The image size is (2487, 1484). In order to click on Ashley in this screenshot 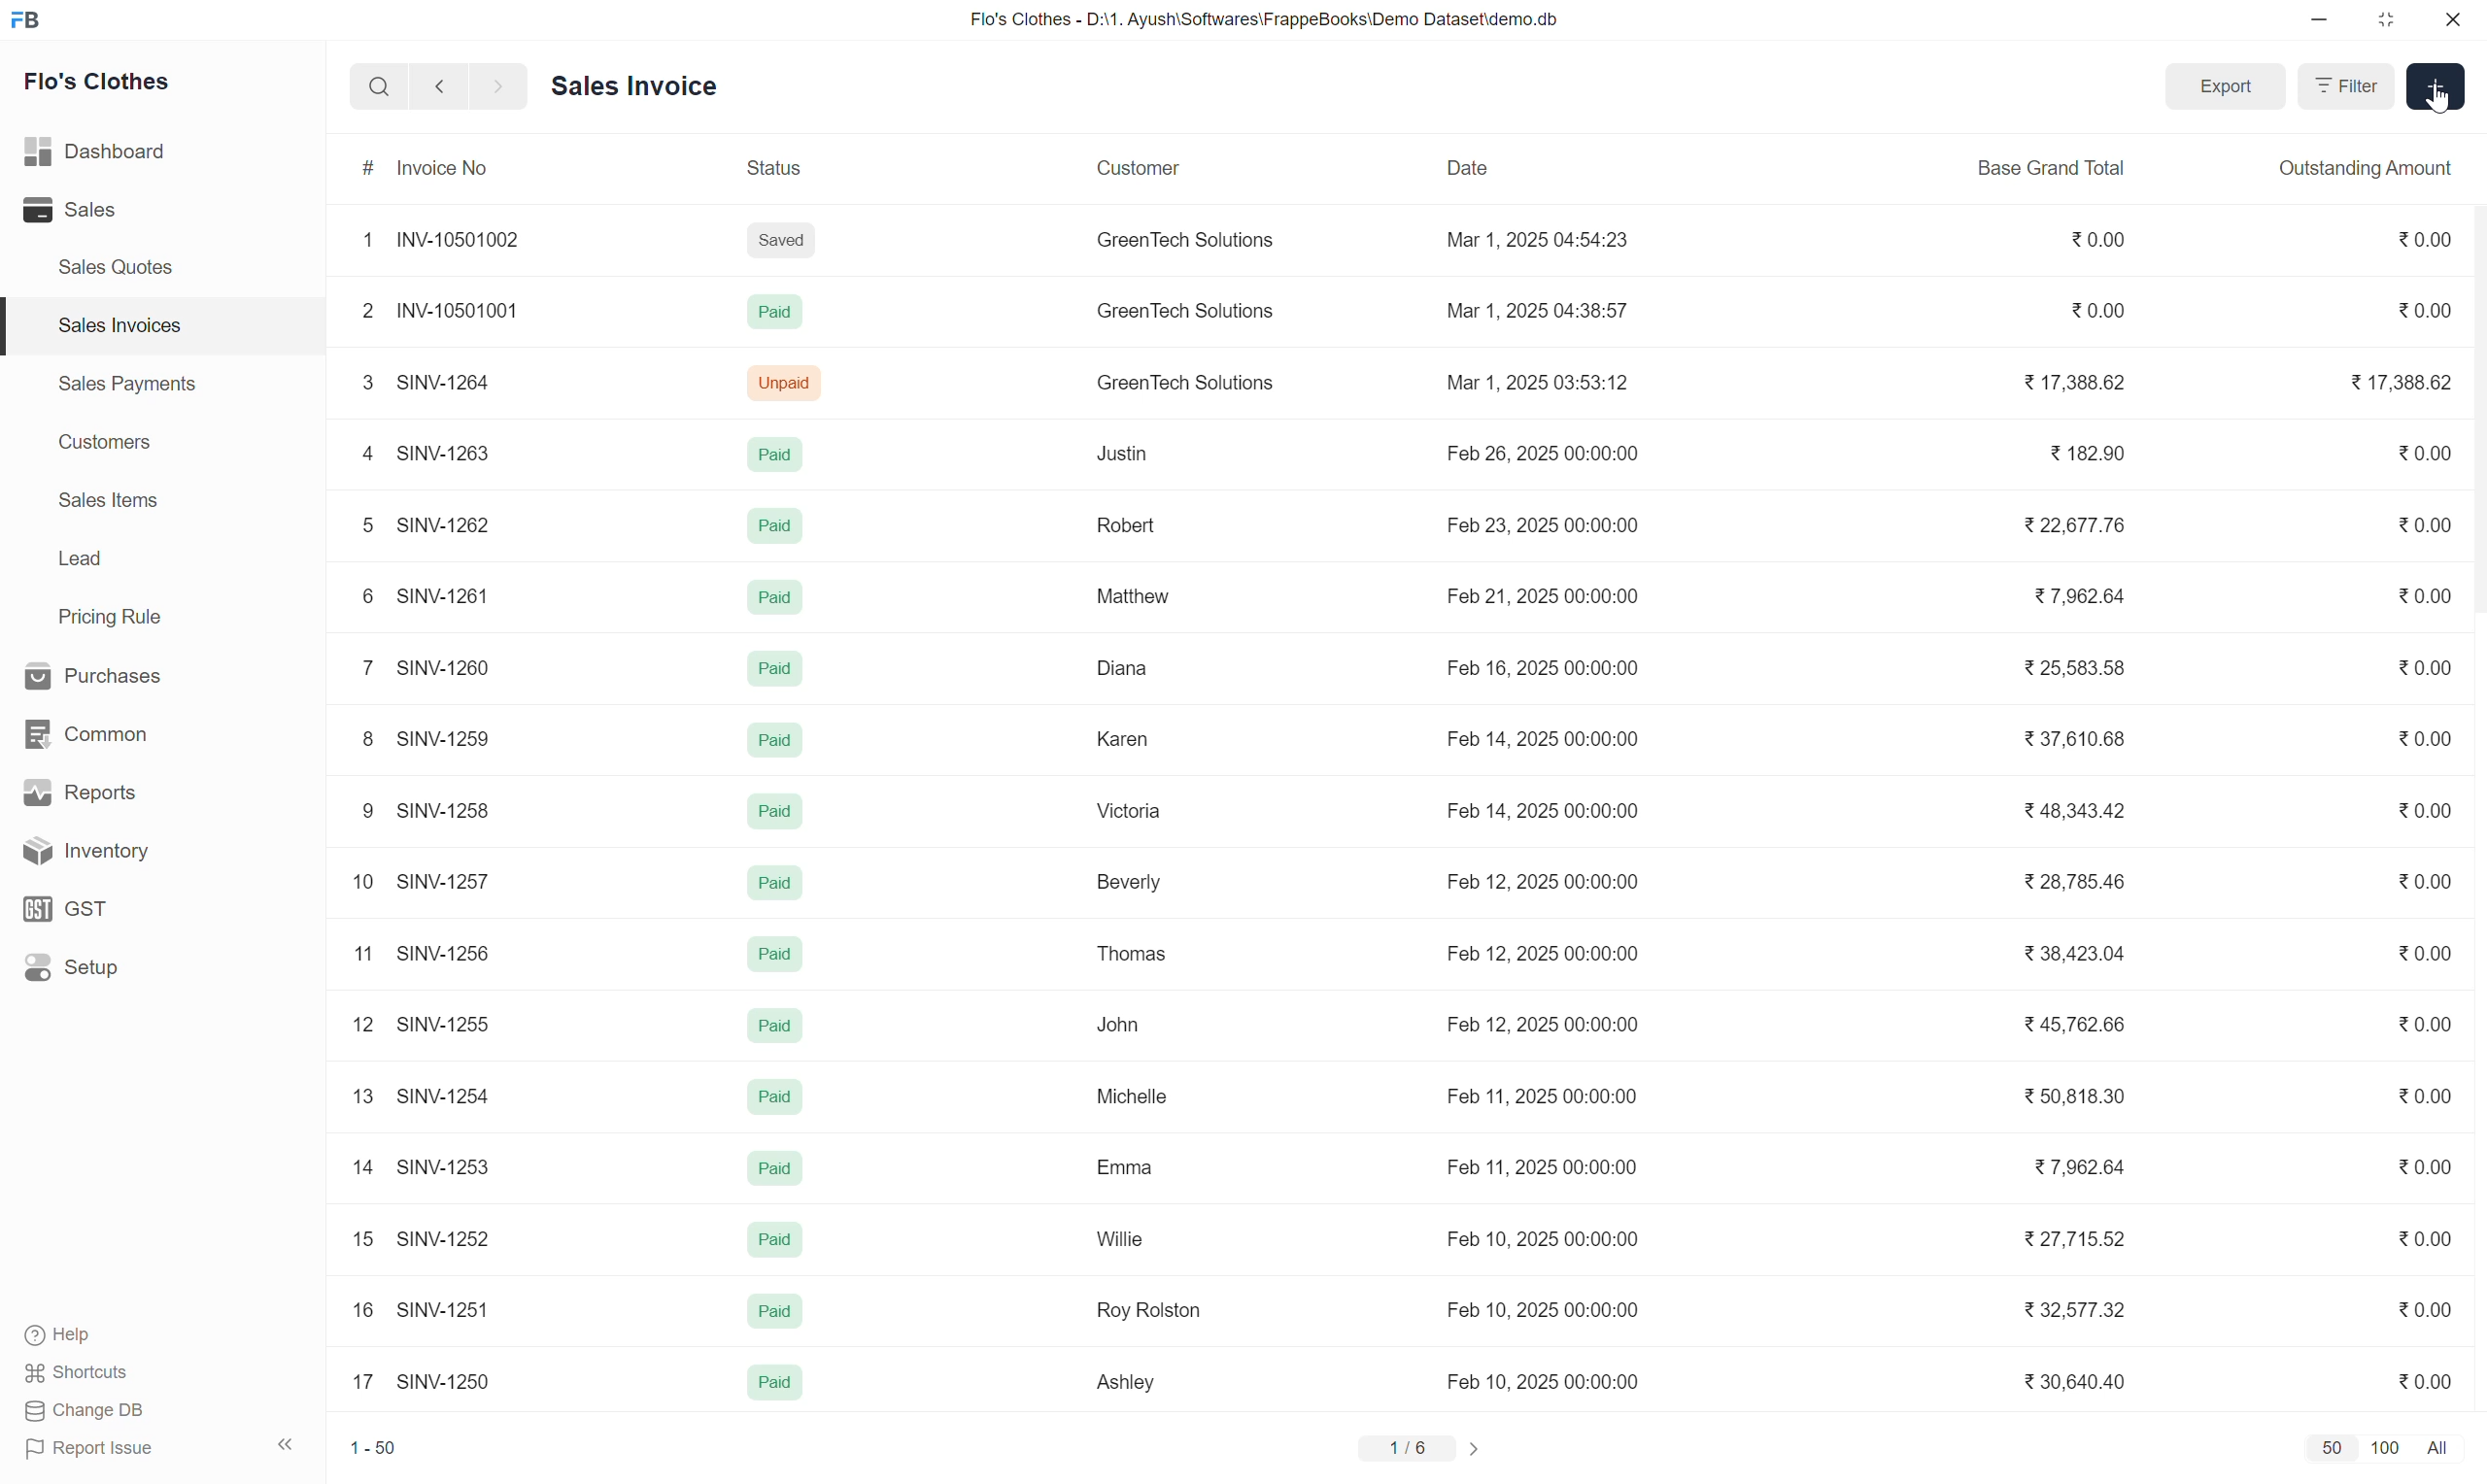, I will do `click(1126, 1384)`.